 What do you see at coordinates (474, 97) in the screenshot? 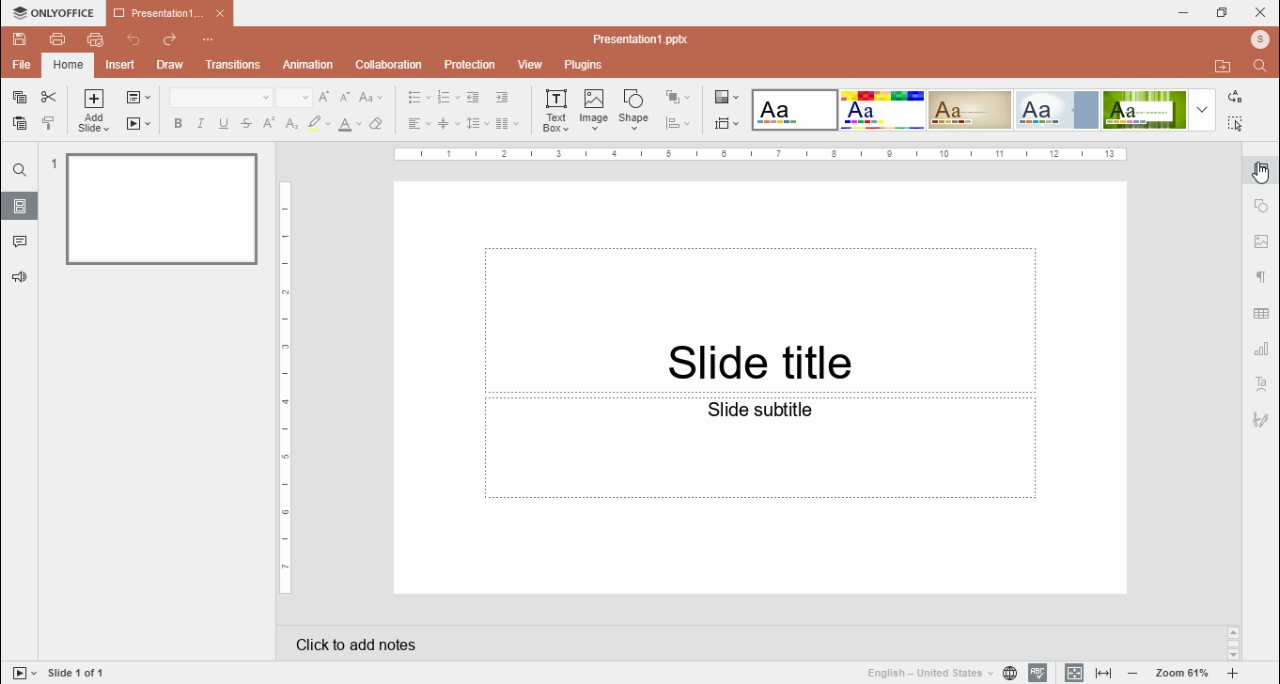
I see `decrease indent` at bounding box center [474, 97].